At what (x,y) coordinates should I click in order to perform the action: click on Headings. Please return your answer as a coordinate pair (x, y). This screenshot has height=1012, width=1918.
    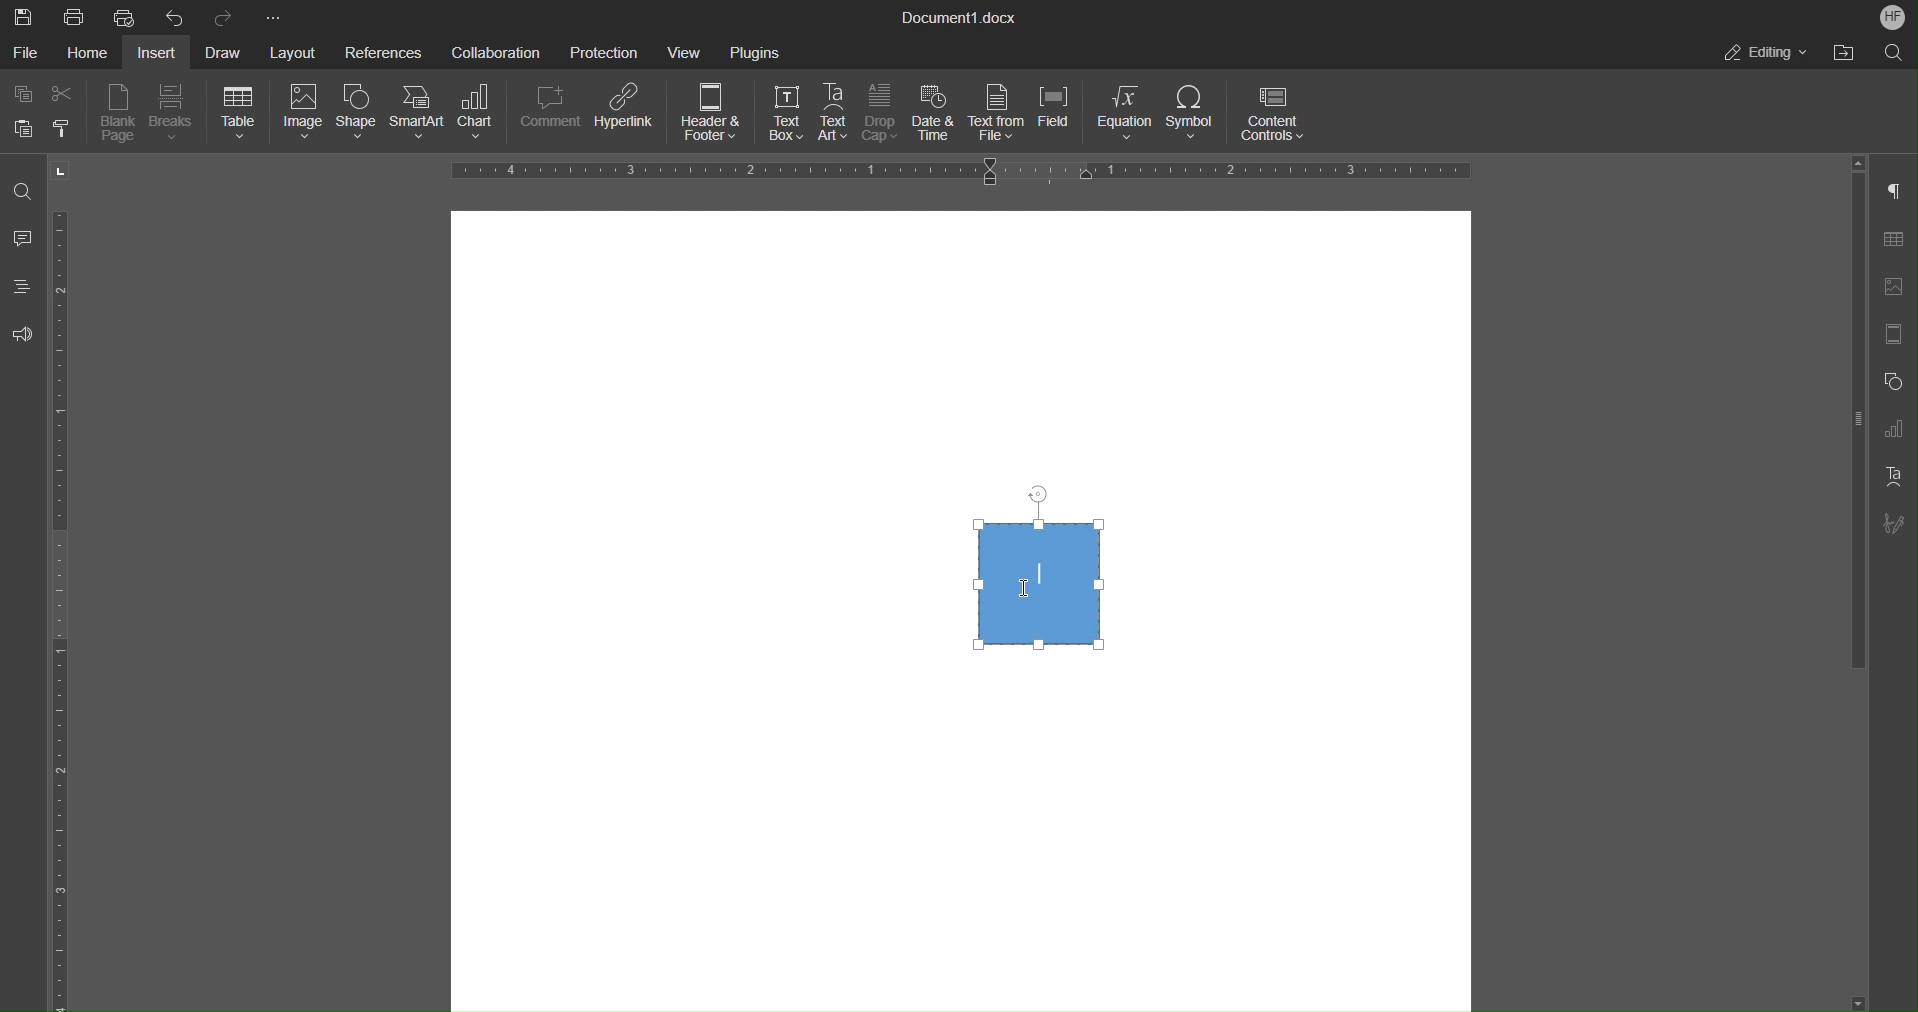
    Looking at the image, I should click on (25, 291).